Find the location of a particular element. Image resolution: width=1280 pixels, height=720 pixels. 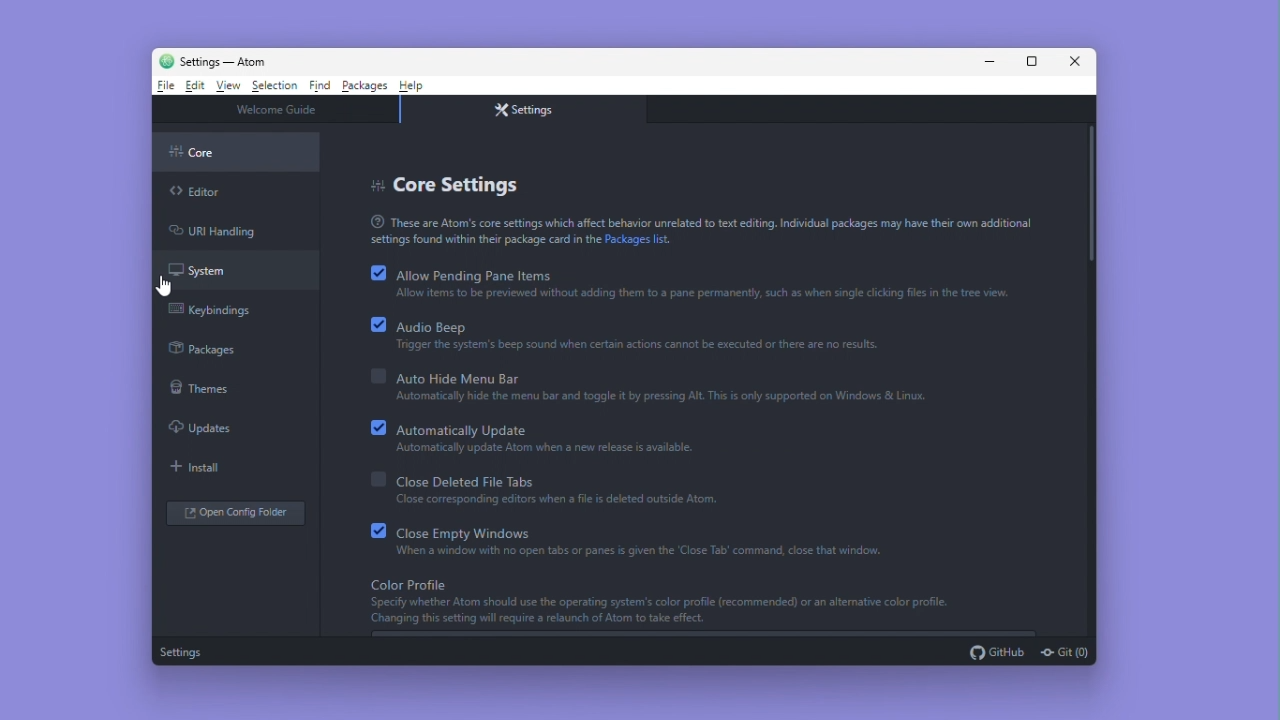

cursor is located at coordinates (166, 288).